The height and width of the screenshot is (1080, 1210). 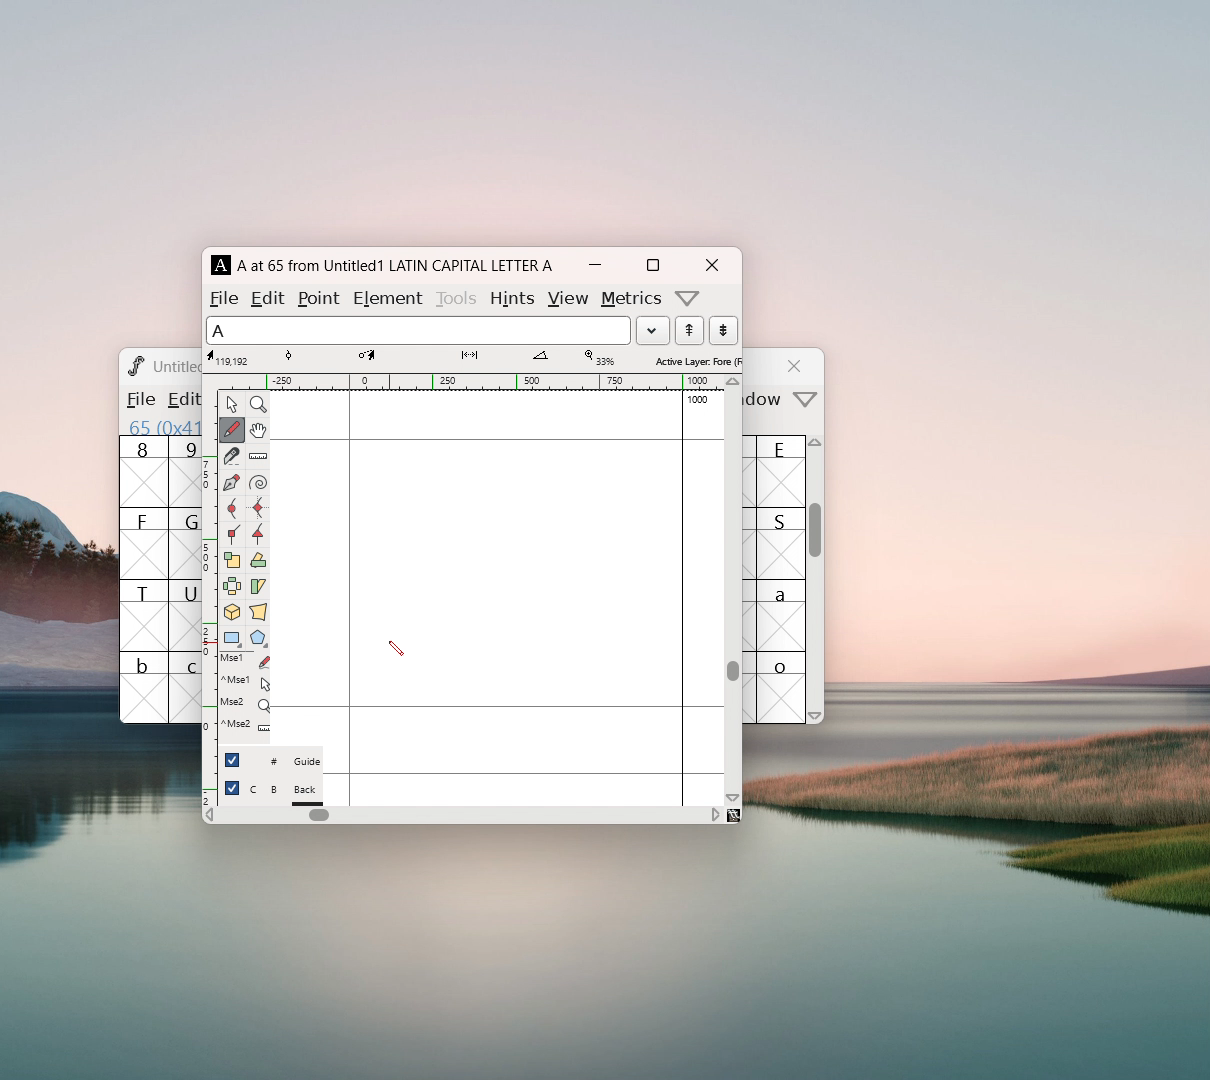 I want to click on angle, so click(x=541, y=358).